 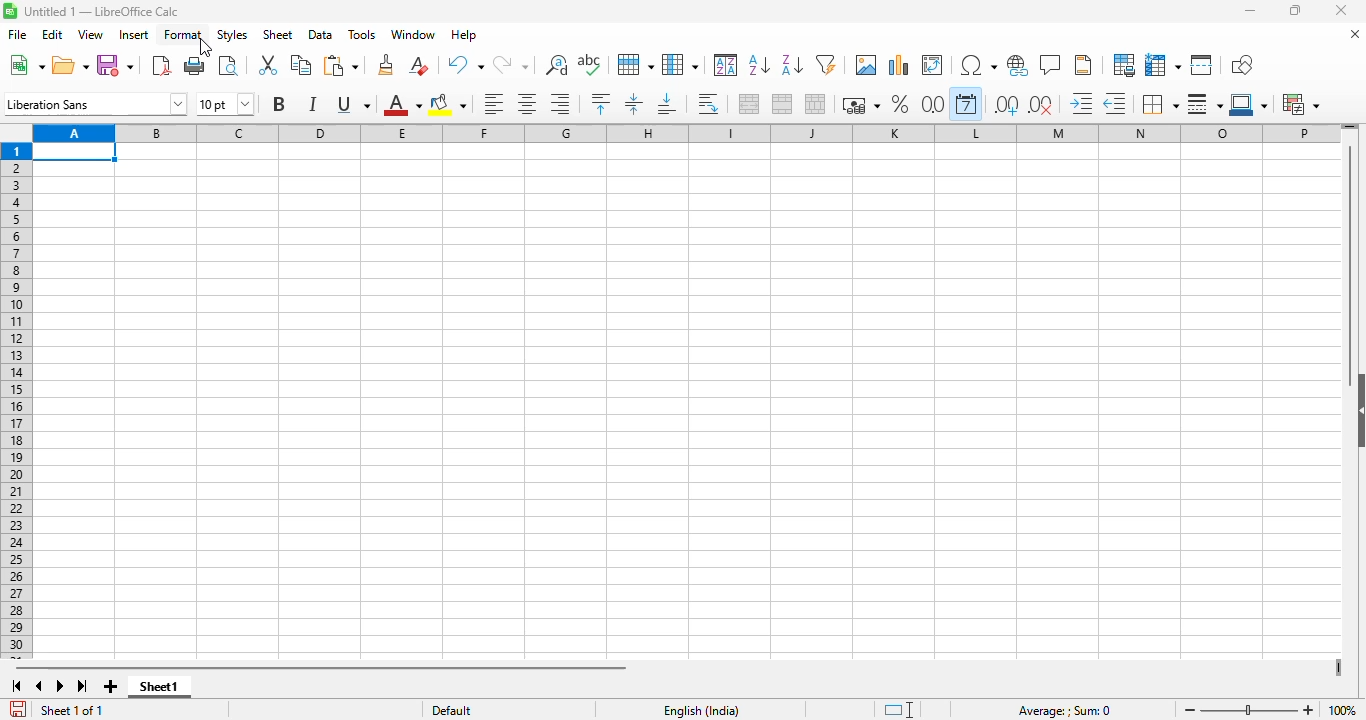 I want to click on delete decimal, so click(x=1041, y=105).